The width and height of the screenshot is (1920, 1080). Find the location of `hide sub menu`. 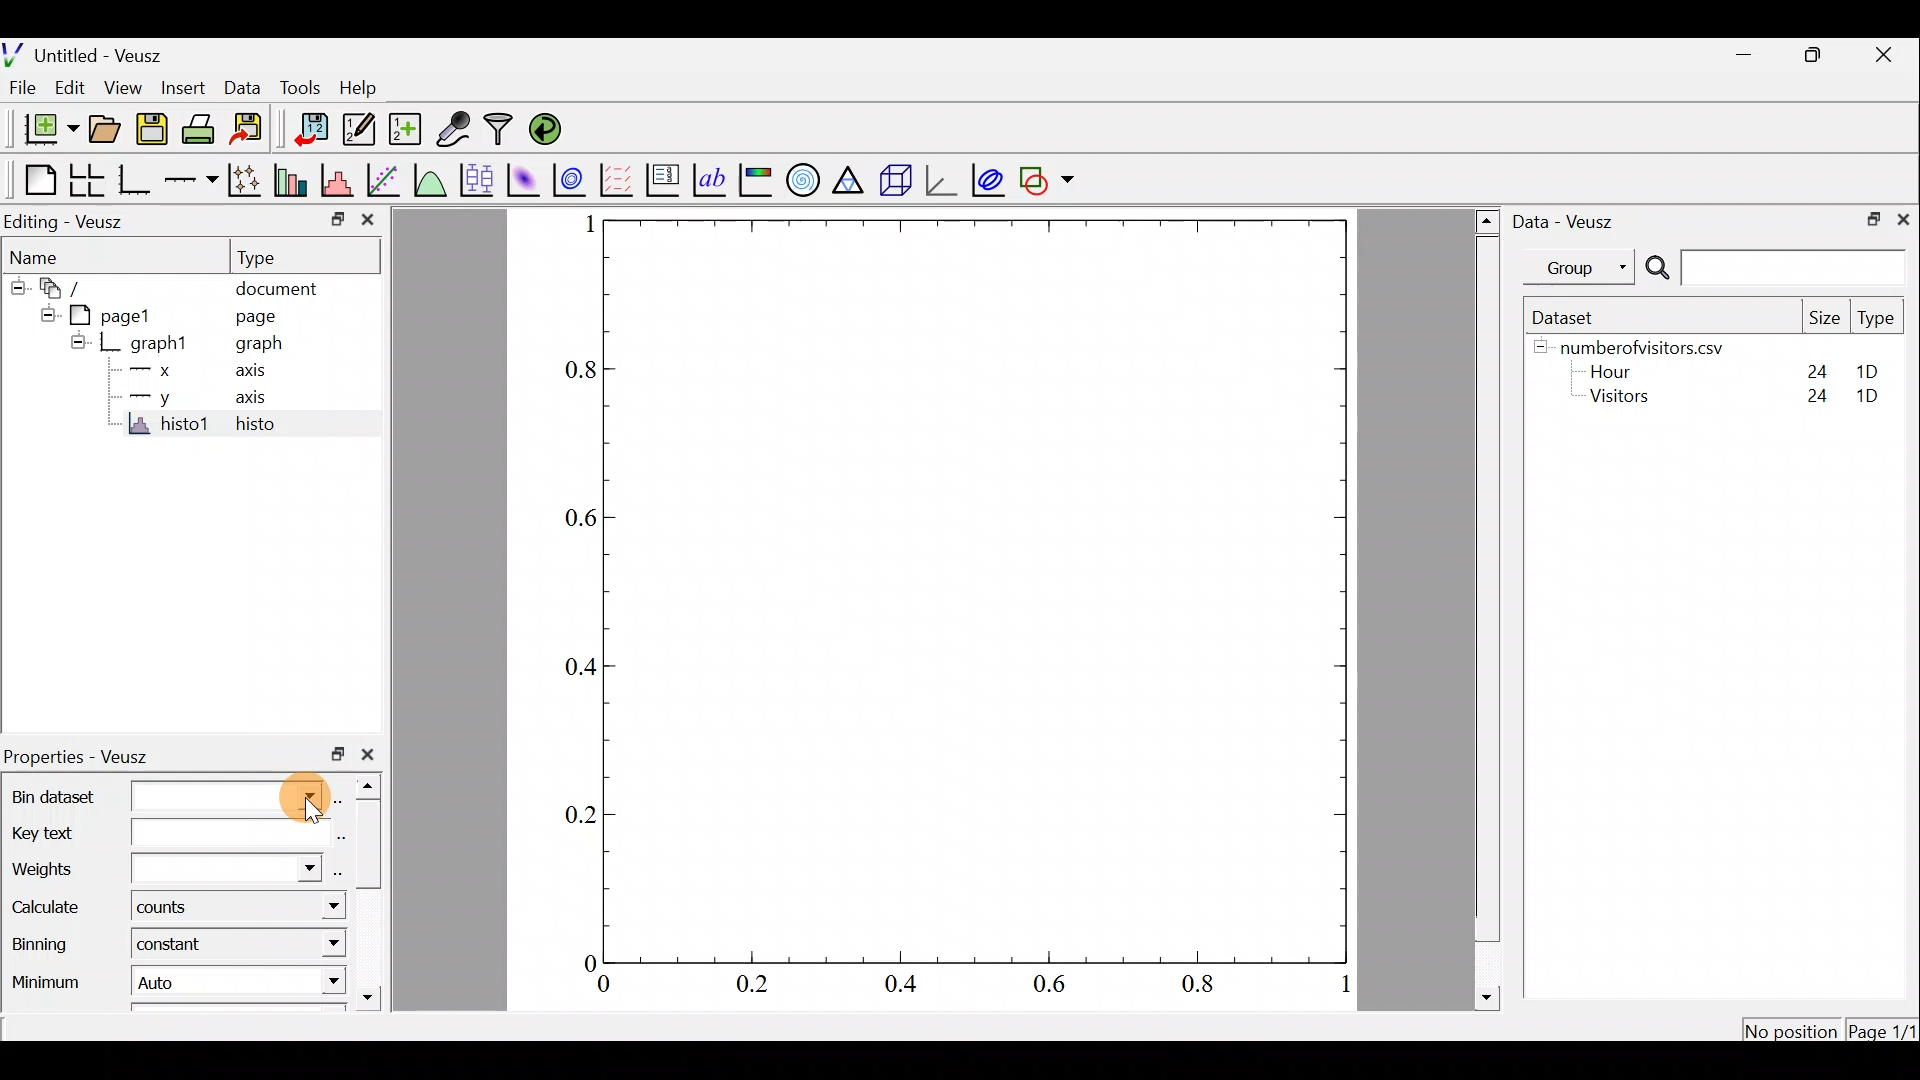

hide sub menu is located at coordinates (1538, 351).